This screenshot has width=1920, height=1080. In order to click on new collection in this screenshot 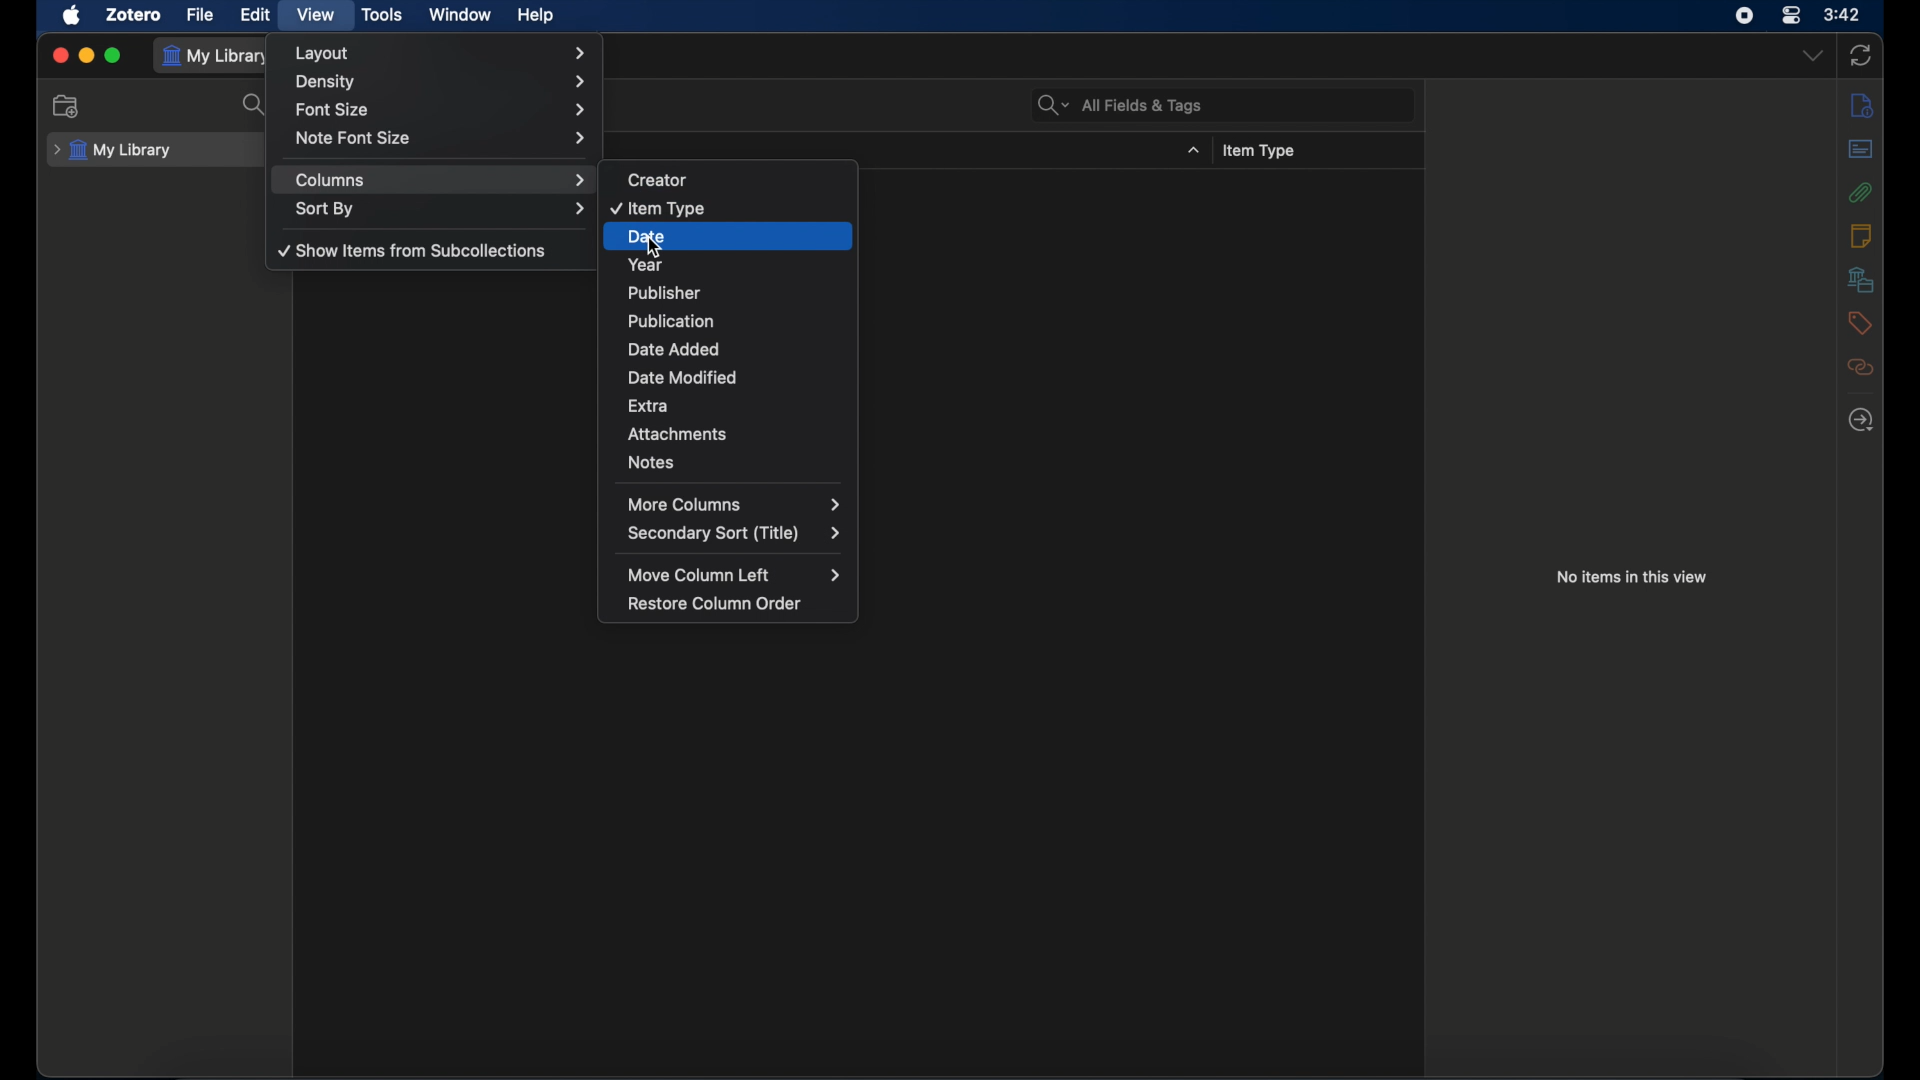, I will do `click(68, 107)`.